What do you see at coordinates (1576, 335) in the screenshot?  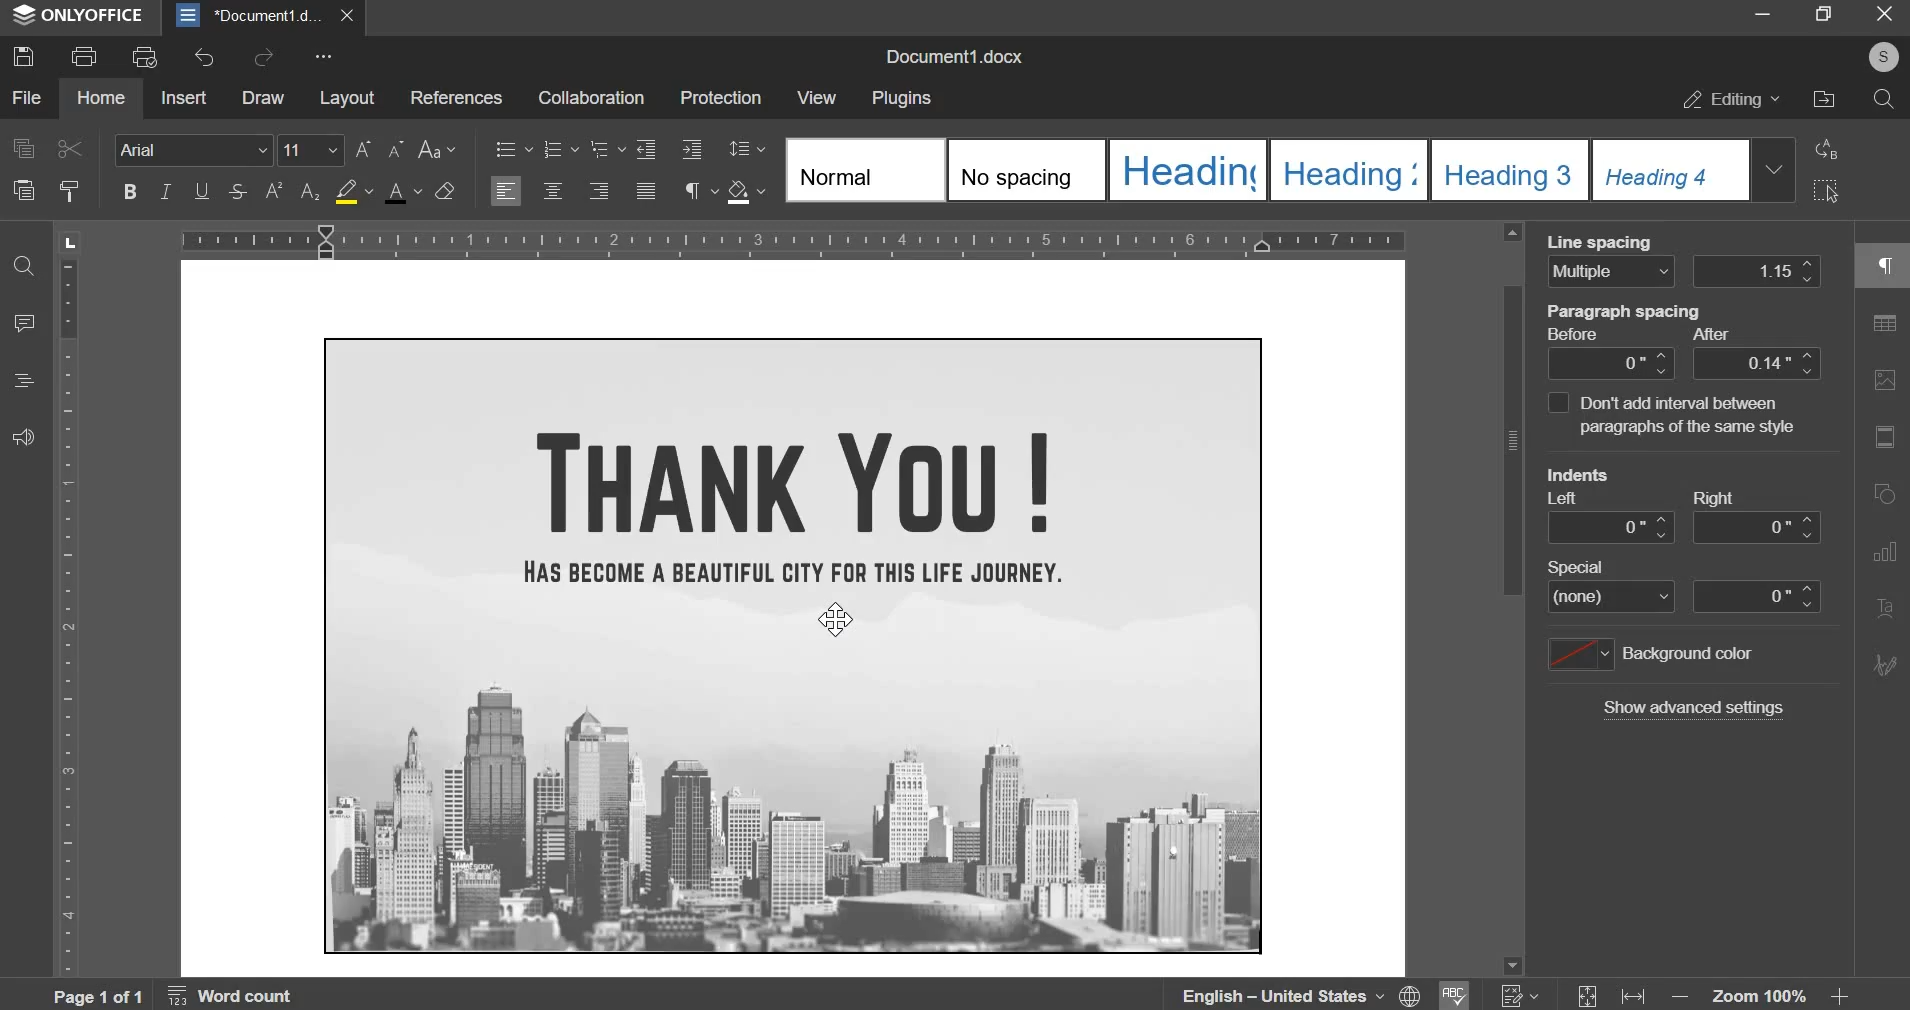 I see `Before` at bounding box center [1576, 335].